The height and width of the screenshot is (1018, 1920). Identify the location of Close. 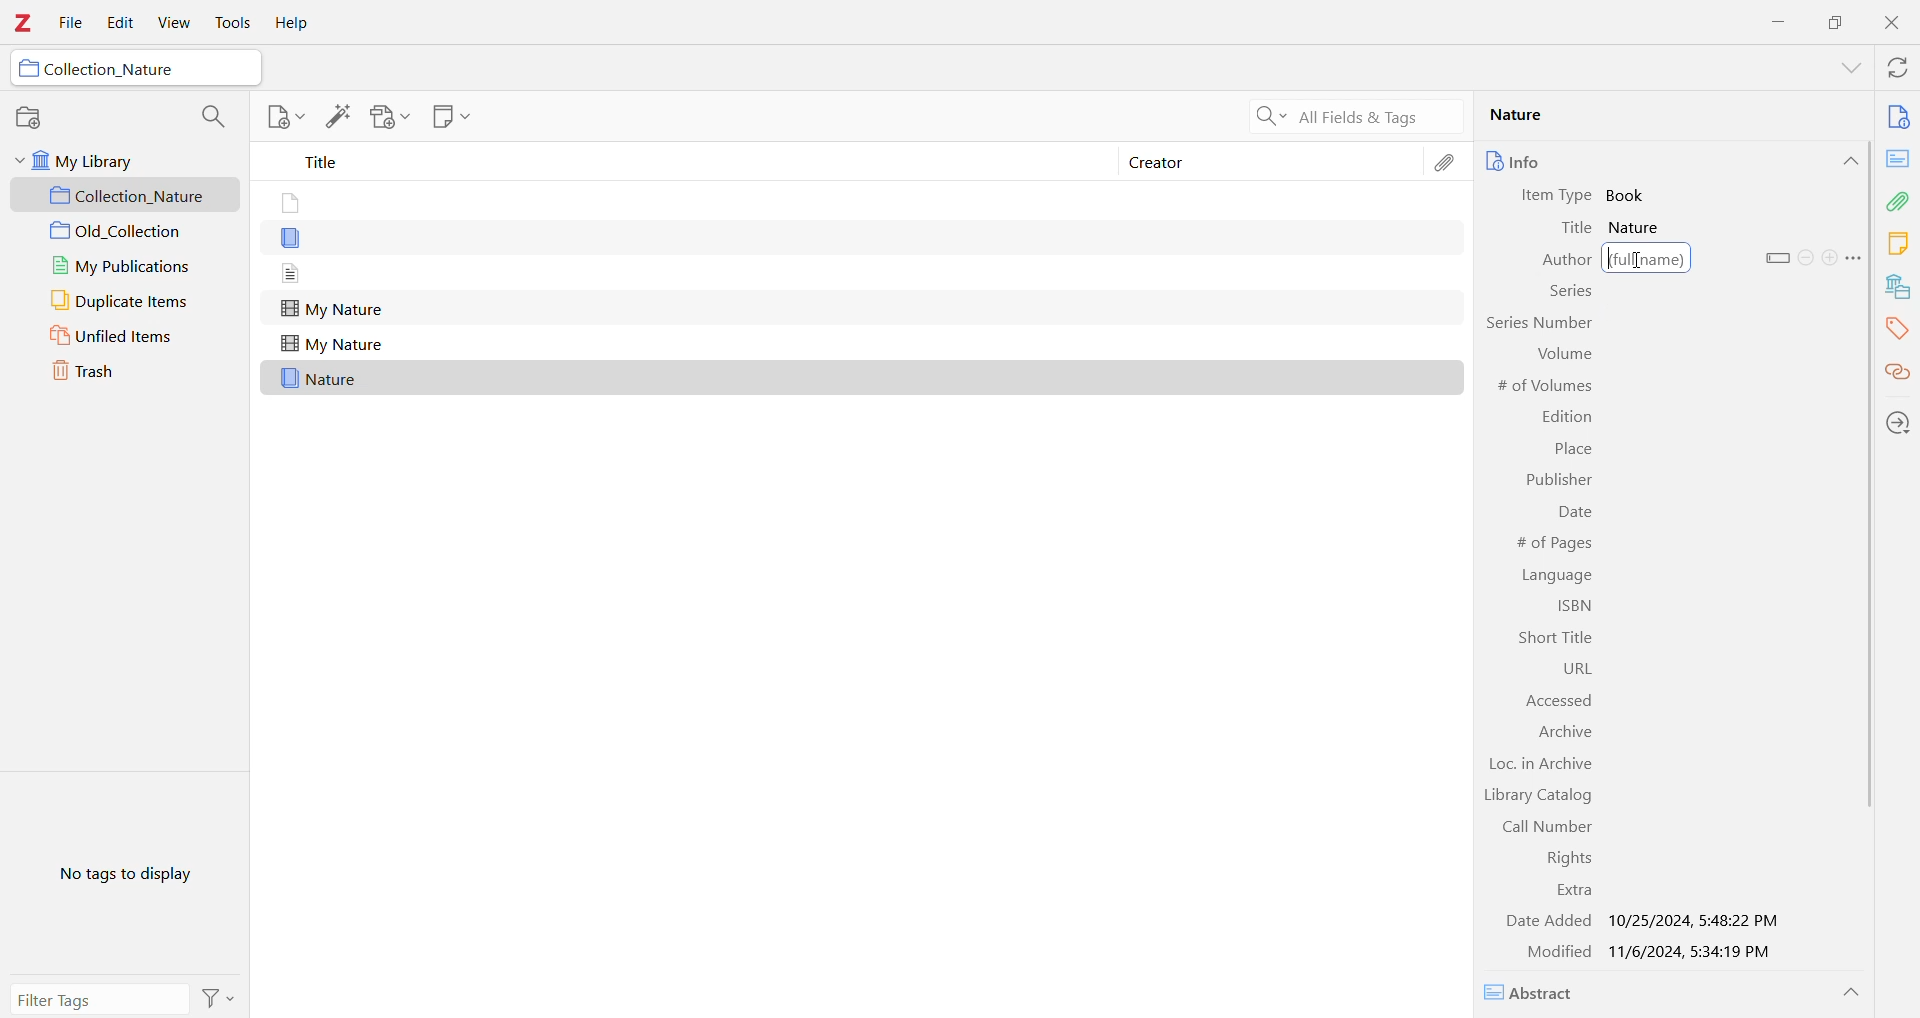
(1896, 25).